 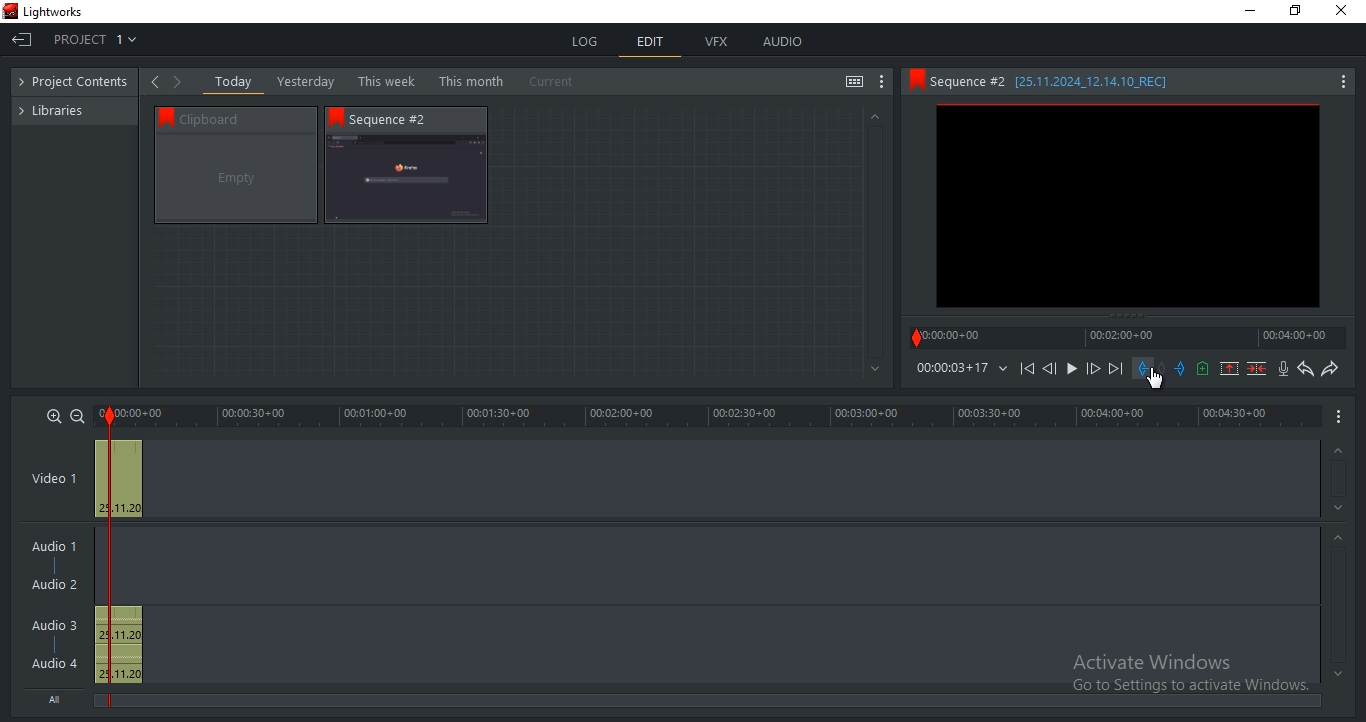 What do you see at coordinates (1203, 369) in the screenshot?
I see `add cue` at bounding box center [1203, 369].